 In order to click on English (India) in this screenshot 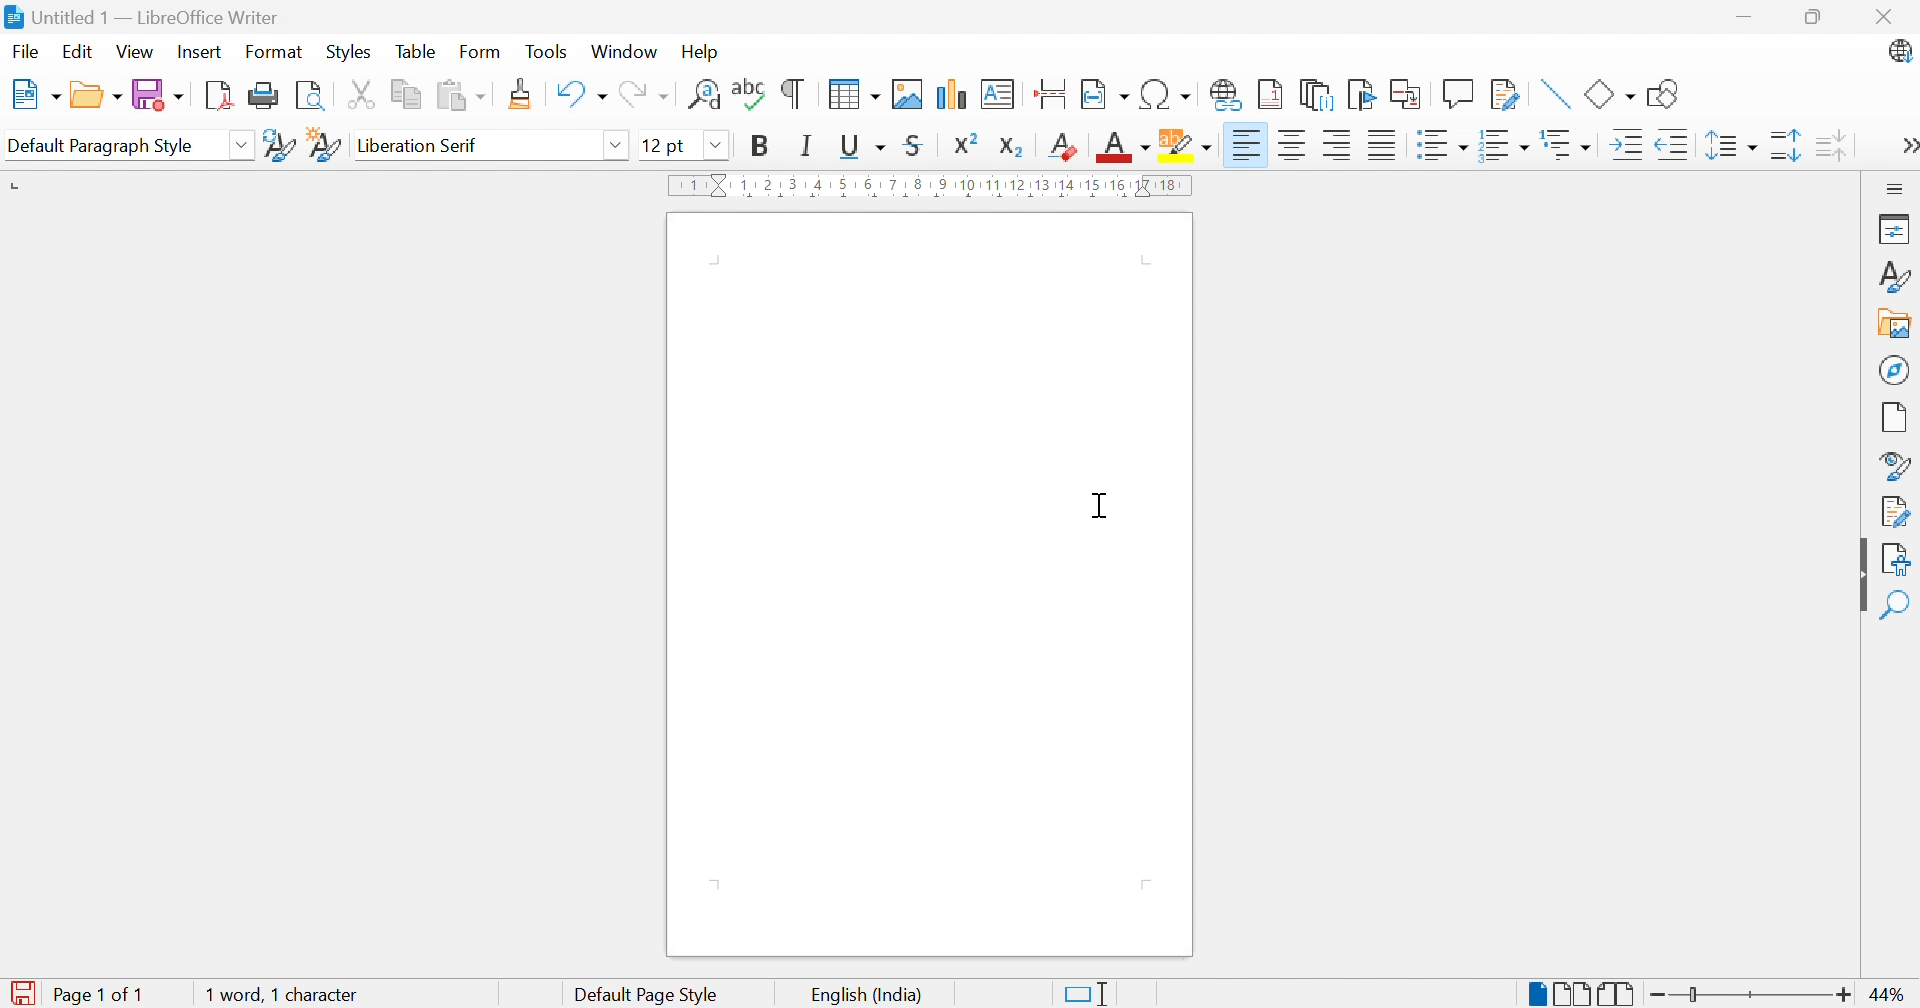, I will do `click(869, 996)`.